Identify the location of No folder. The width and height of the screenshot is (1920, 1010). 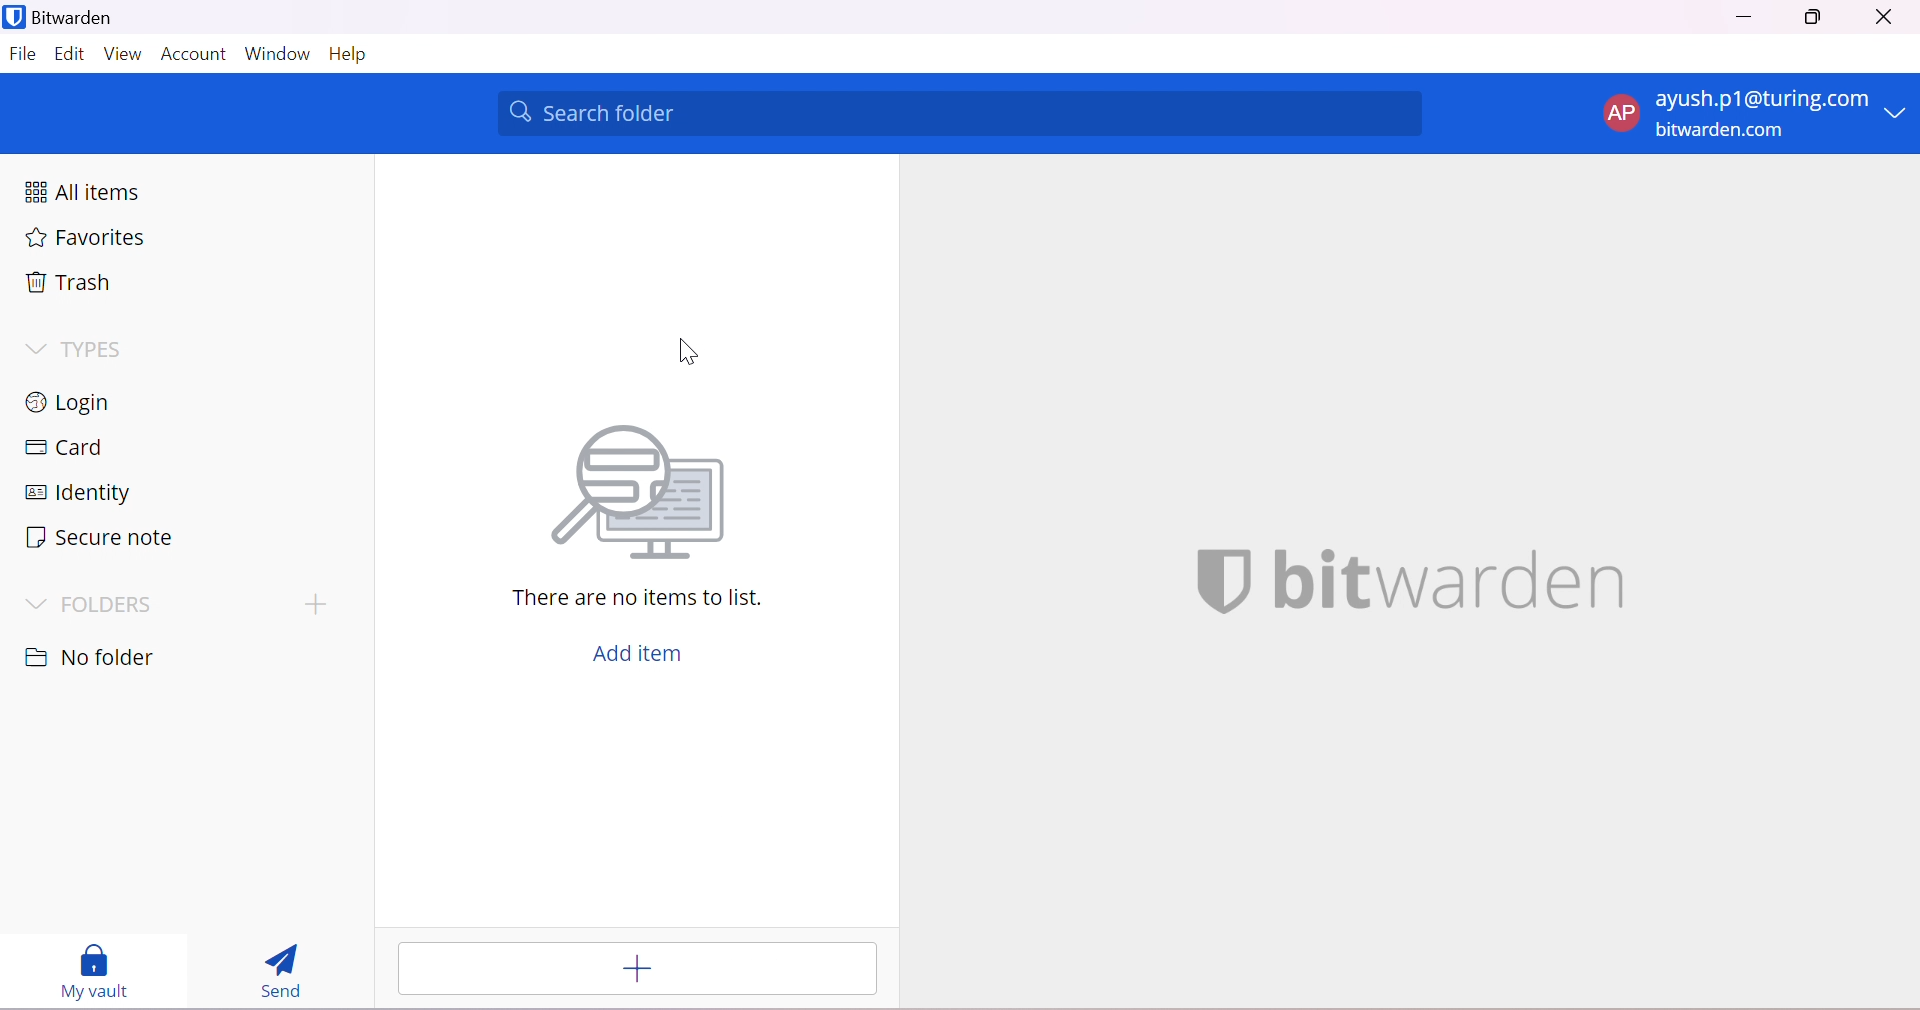
(93, 660).